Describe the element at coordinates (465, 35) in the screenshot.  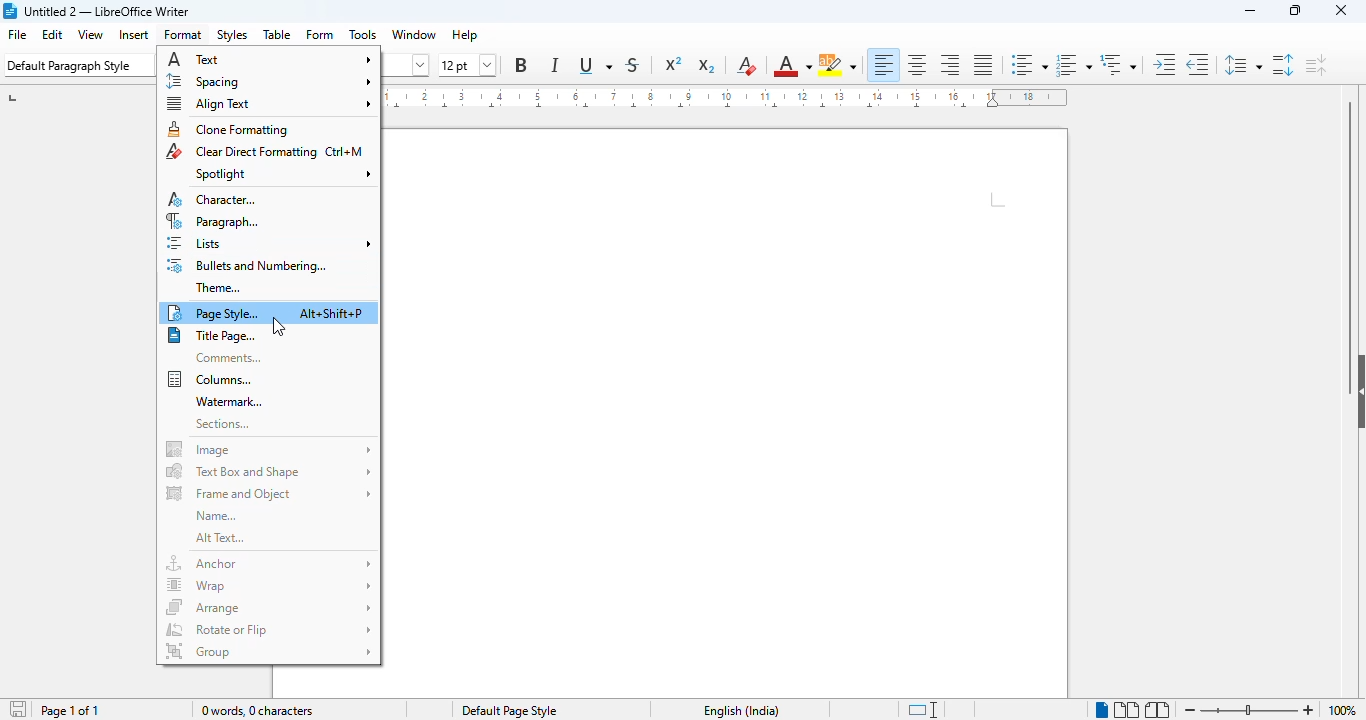
I see `help` at that location.